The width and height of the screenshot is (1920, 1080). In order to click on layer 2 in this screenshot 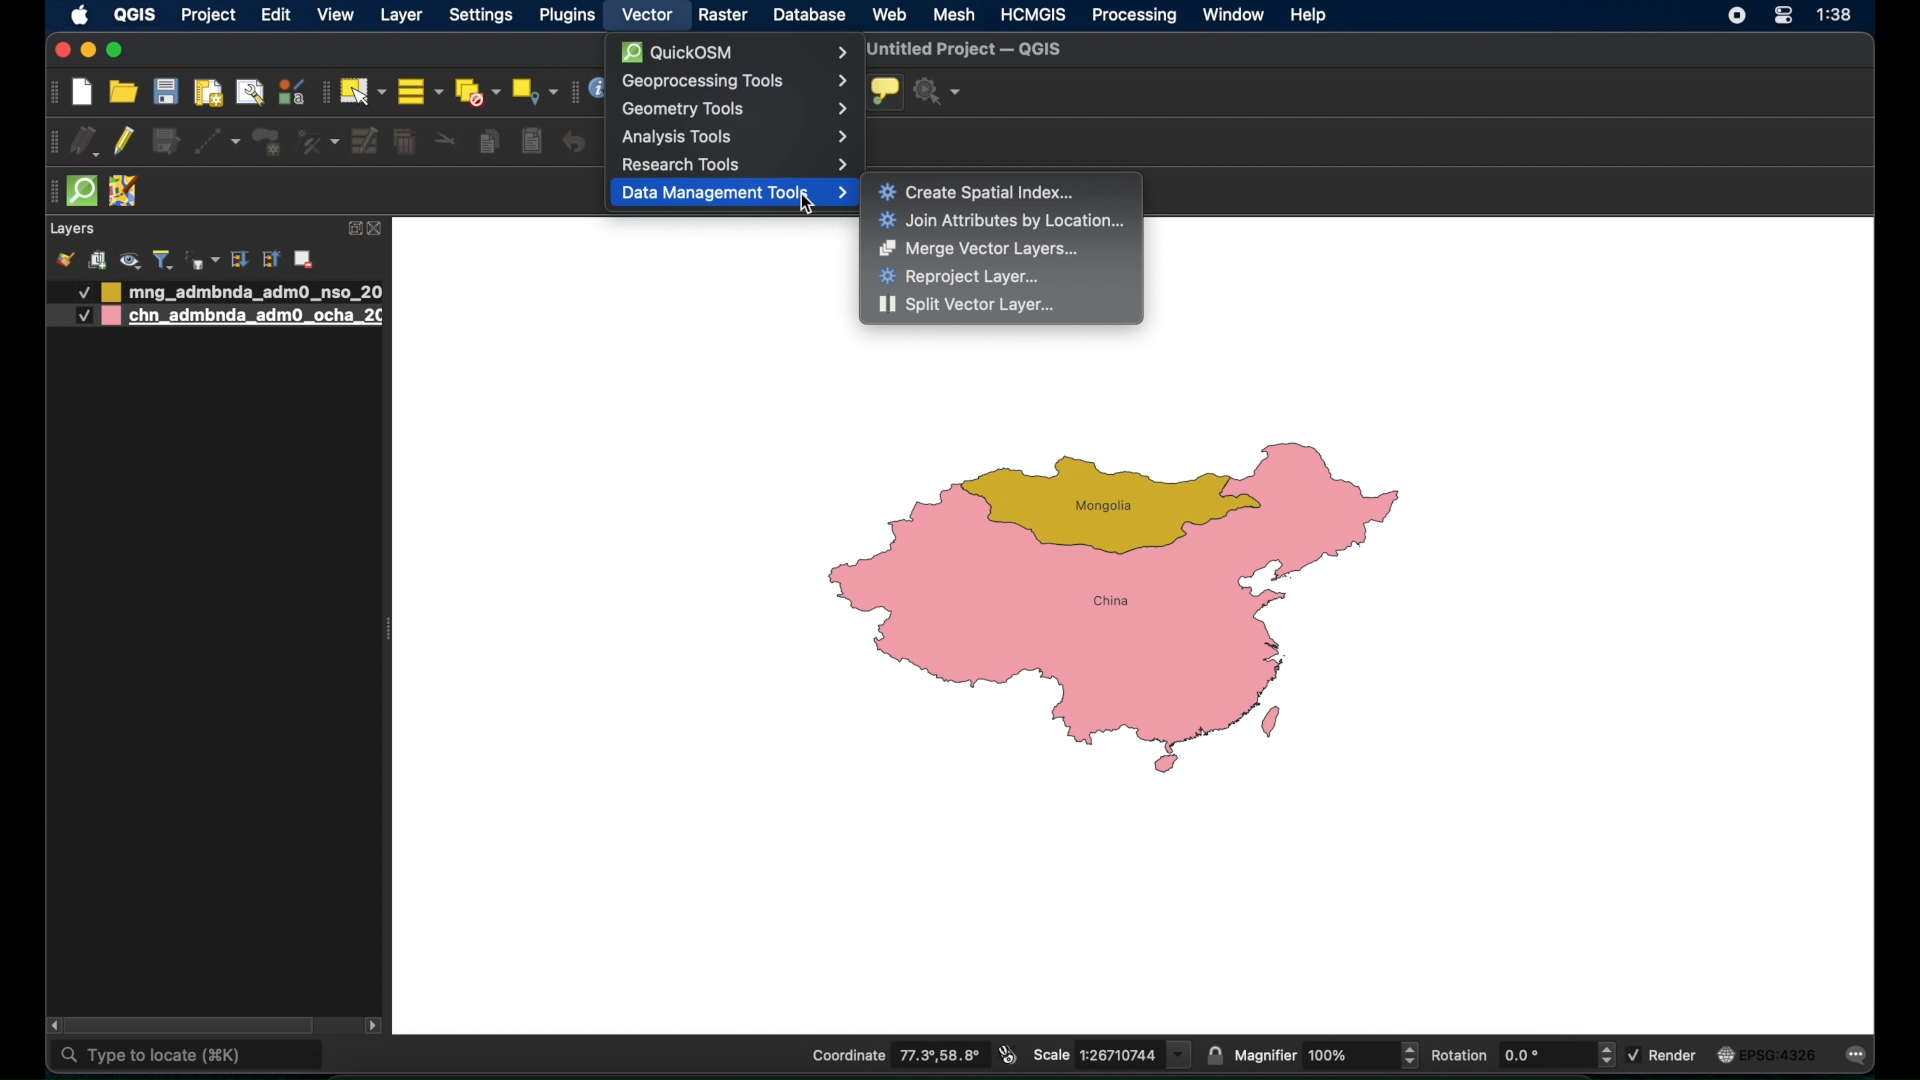, I will do `click(245, 317)`.